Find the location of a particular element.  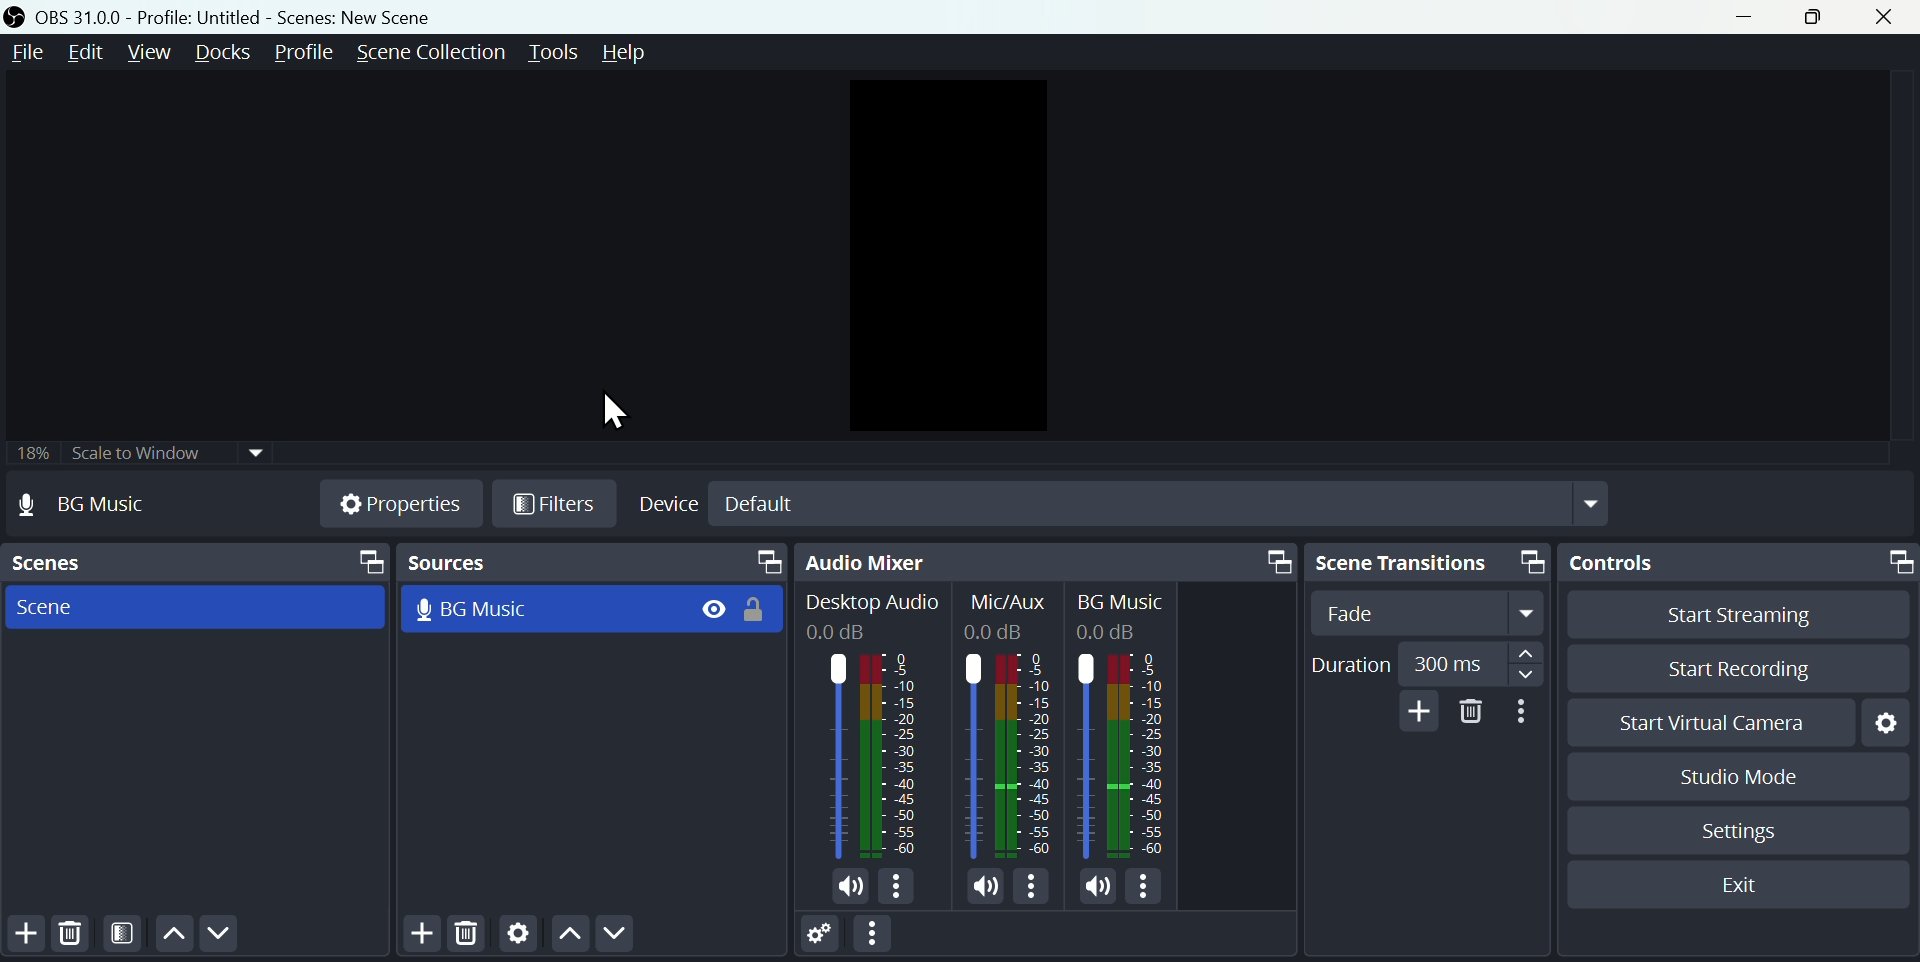

Options is located at coordinates (1145, 886).